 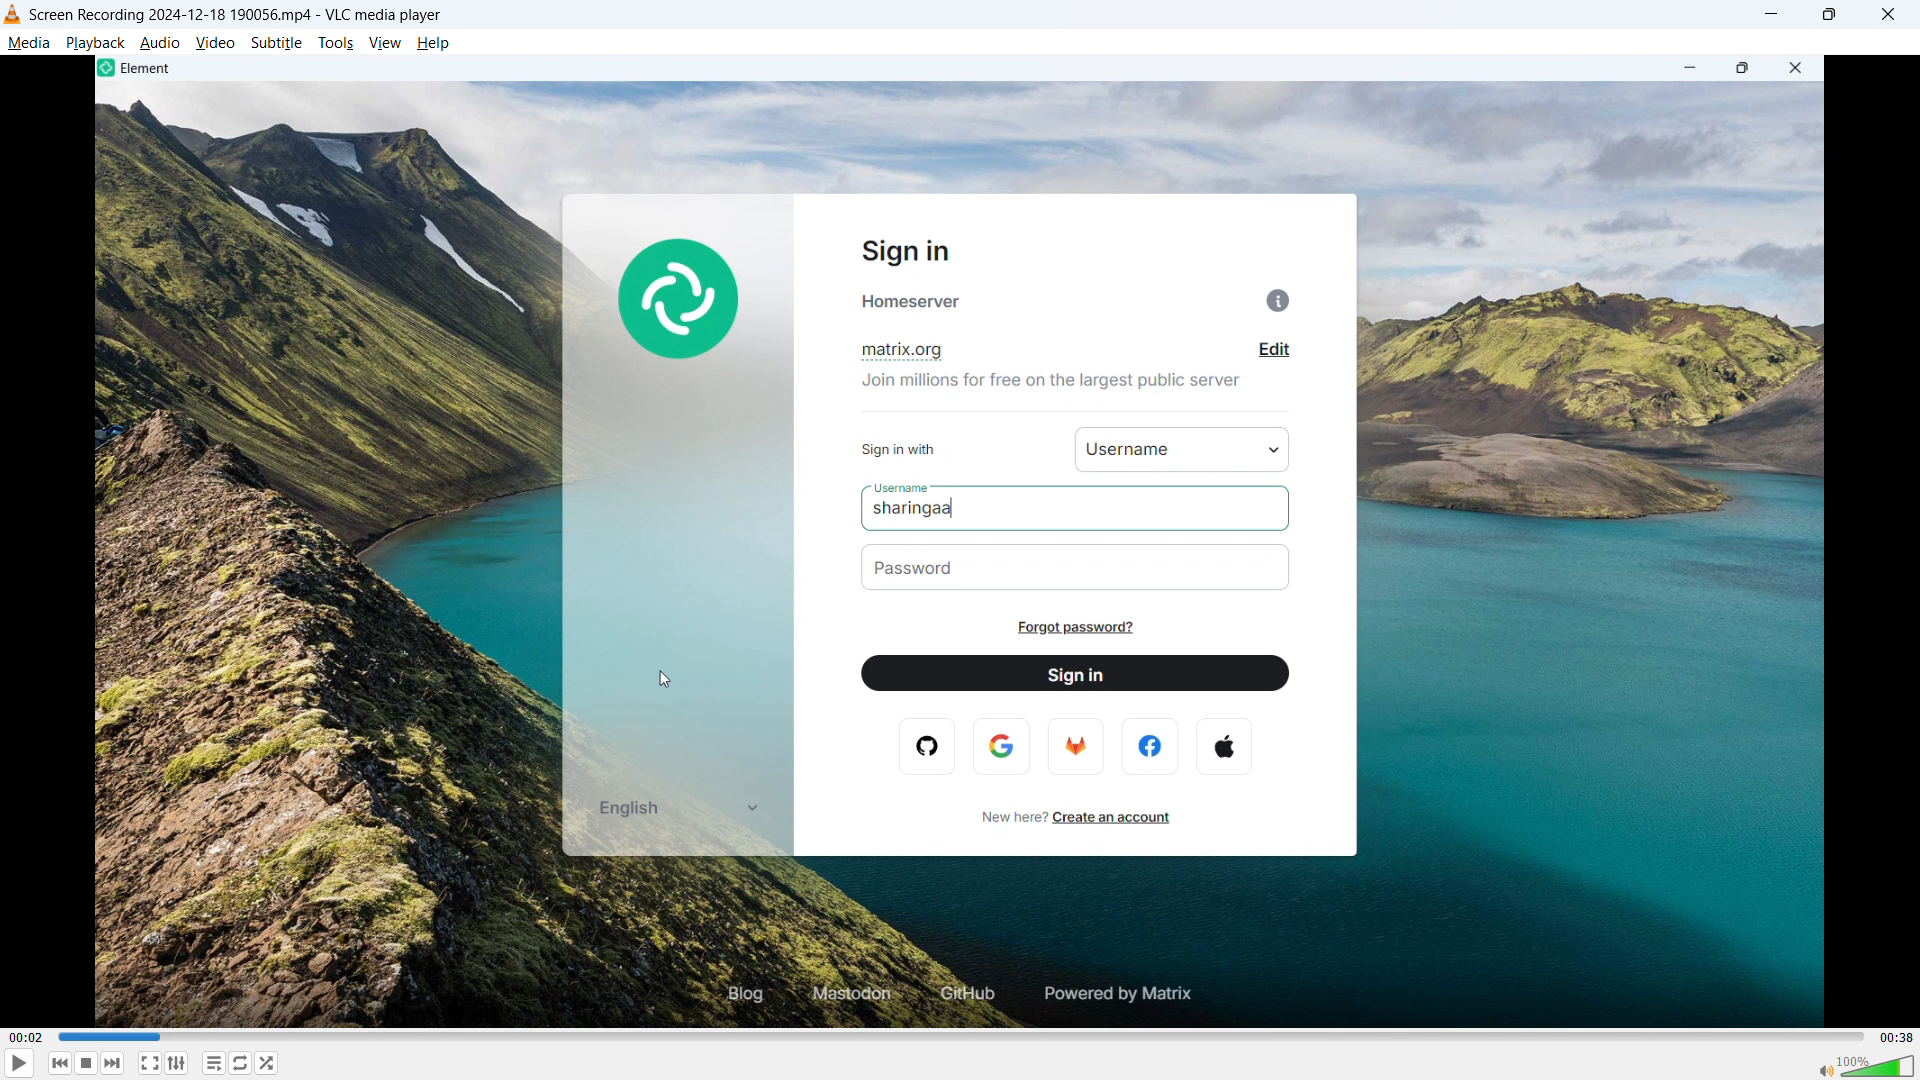 I want to click on View , so click(x=384, y=43).